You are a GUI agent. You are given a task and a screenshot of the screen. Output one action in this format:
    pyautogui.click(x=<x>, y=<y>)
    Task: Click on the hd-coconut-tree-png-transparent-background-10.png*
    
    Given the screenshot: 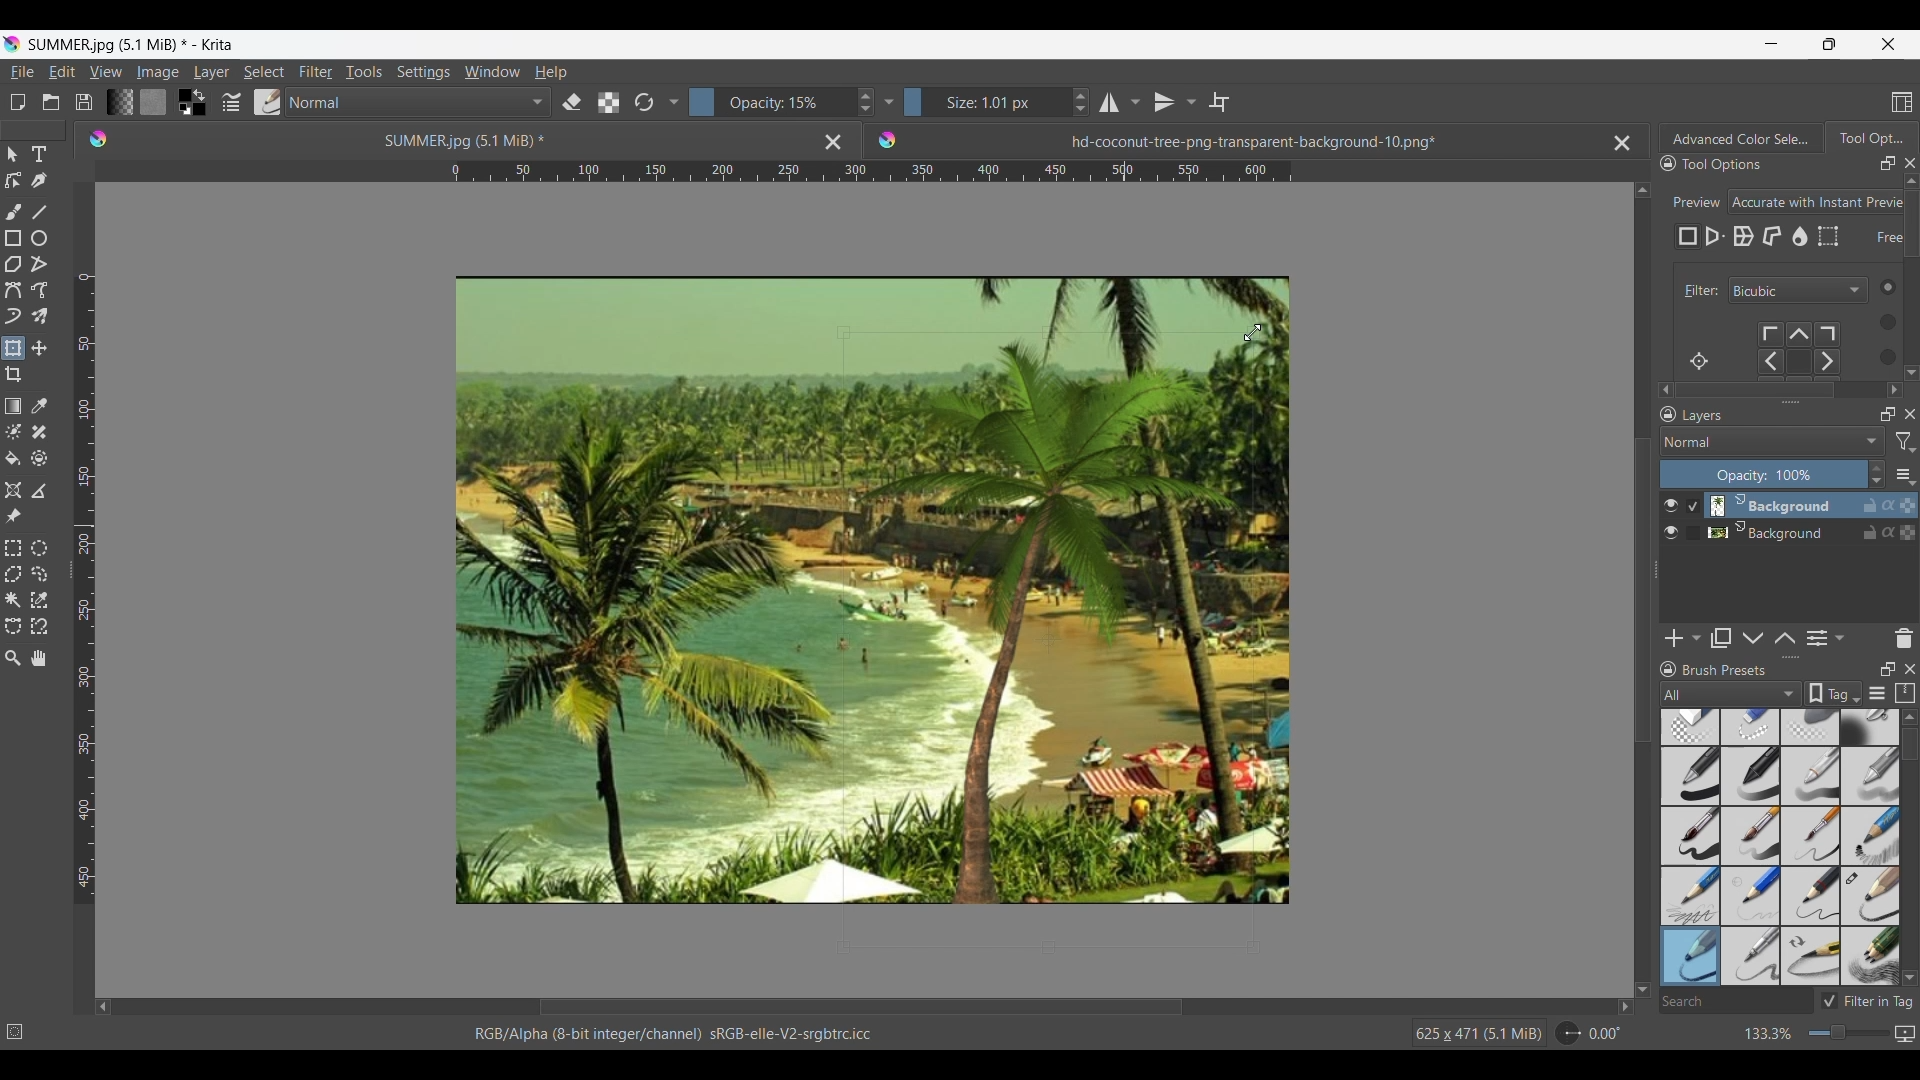 What is the action you would take?
    pyautogui.click(x=1207, y=136)
    